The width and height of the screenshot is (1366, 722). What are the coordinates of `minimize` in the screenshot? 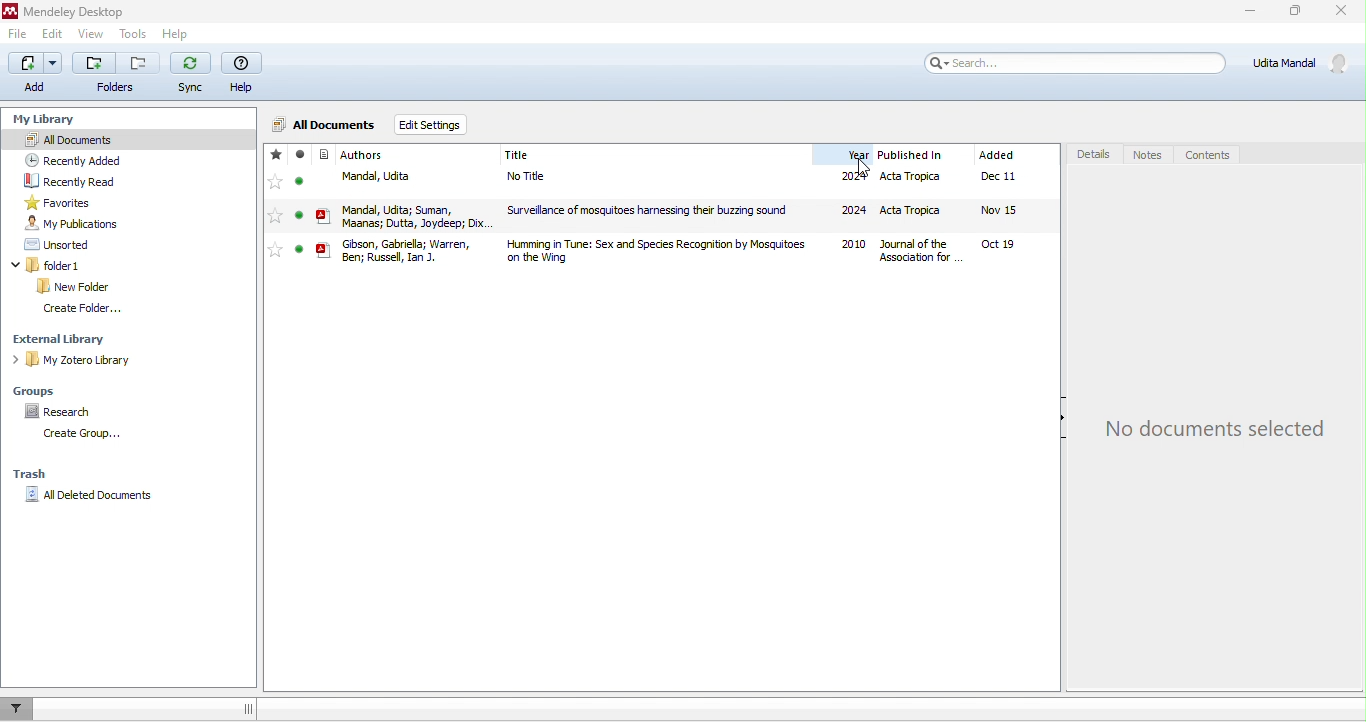 It's located at (1234, 14).